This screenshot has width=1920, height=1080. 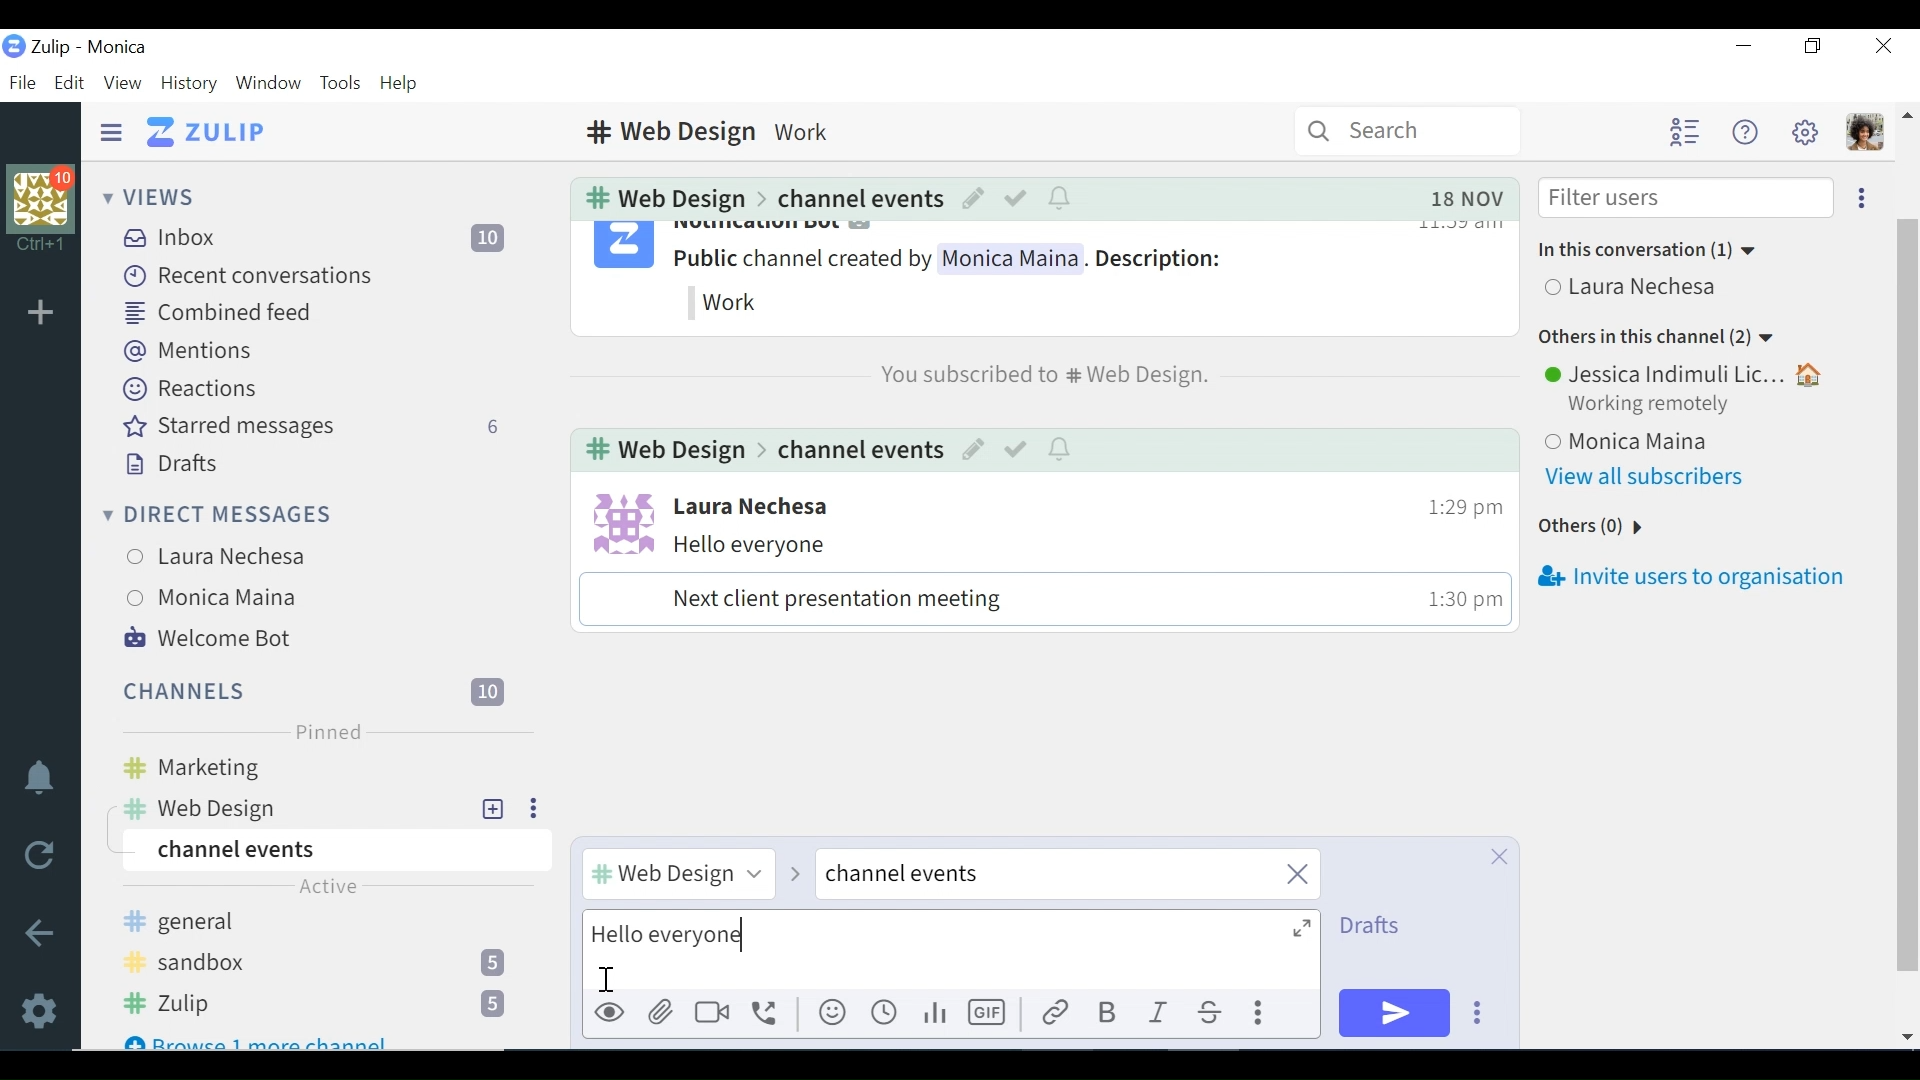 I want to click on Compose message (Hello everyone), so click(x=951, y=950).